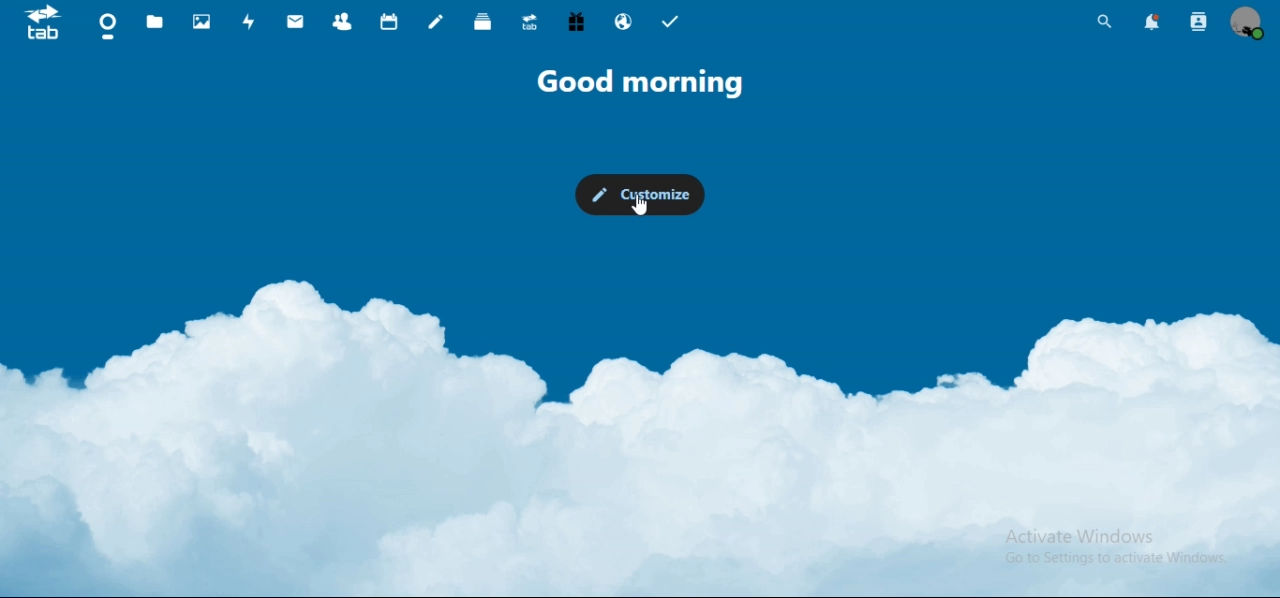  Describe the element at coordinates (390, 22) in the screenshot. I see `calendar` at that location.